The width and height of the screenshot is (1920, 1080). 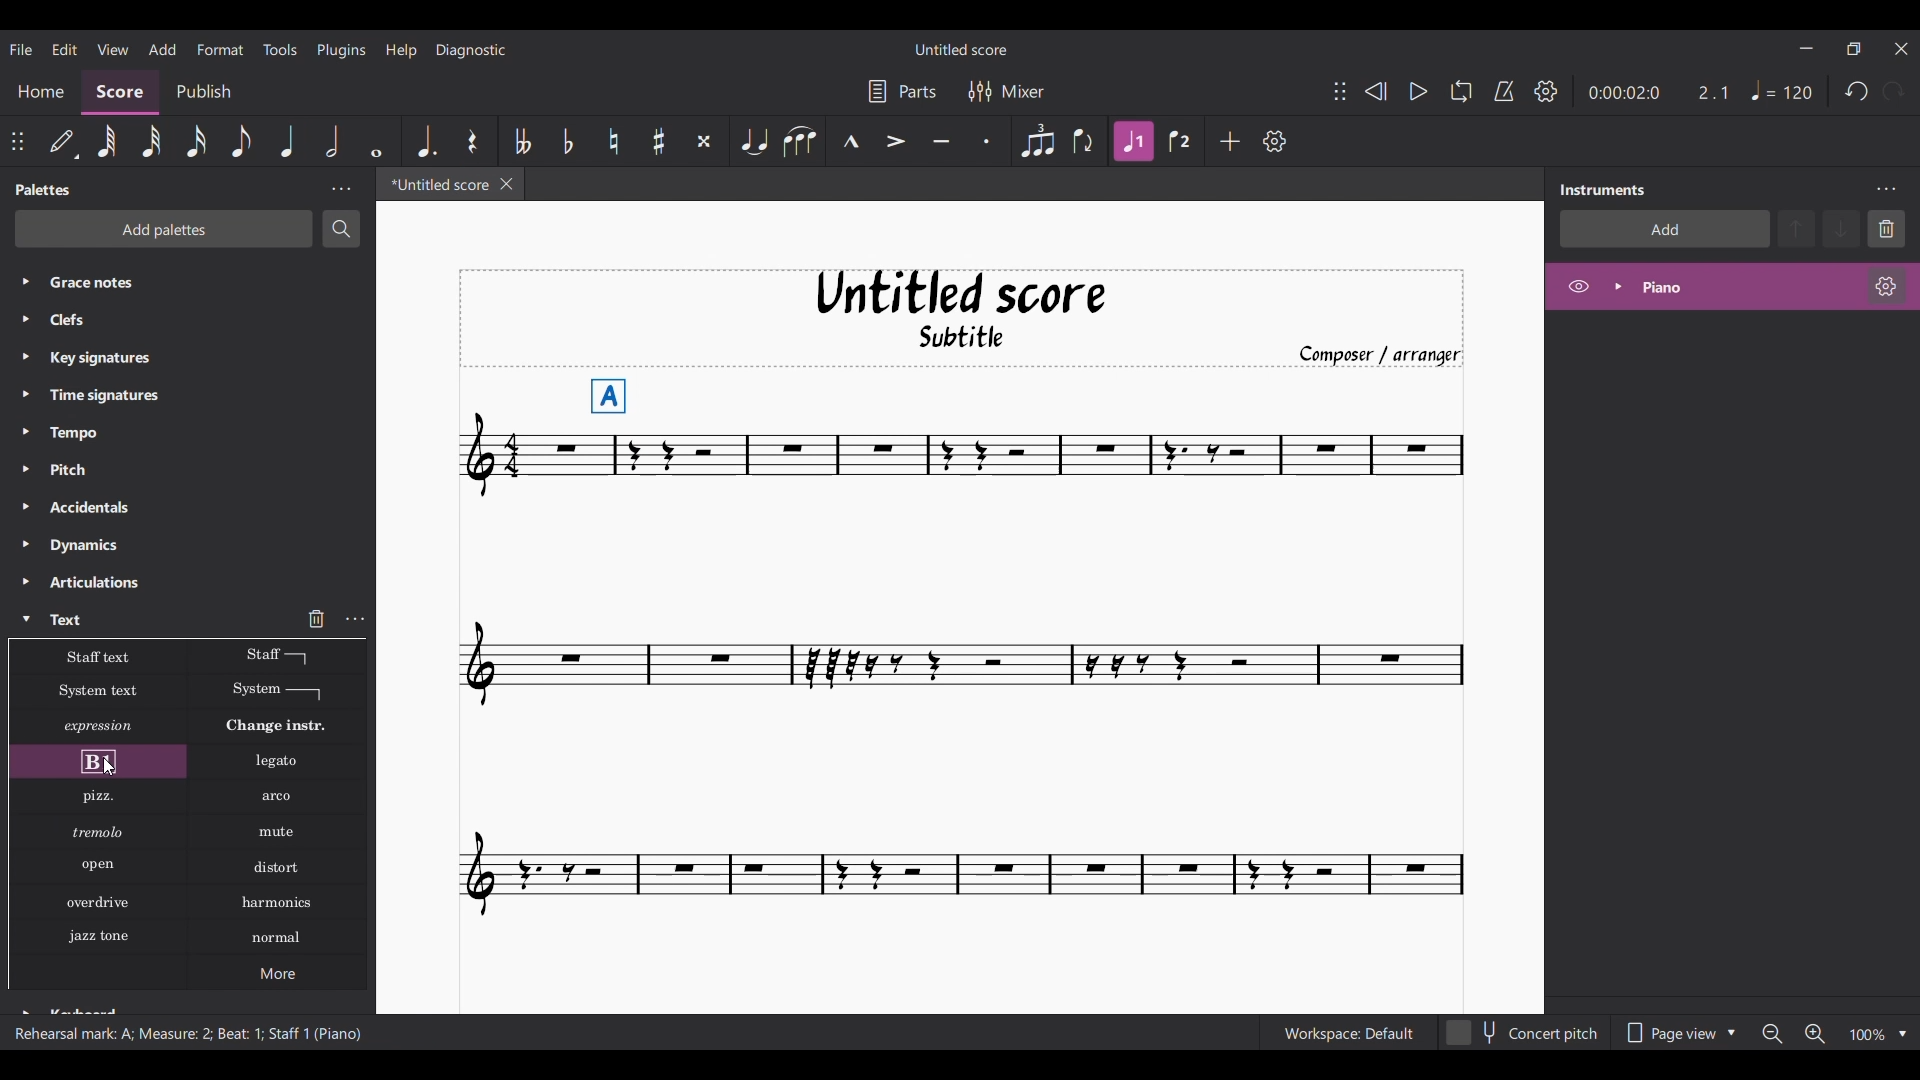 I want to click on Piano settings, so click(x=1886, y=286).